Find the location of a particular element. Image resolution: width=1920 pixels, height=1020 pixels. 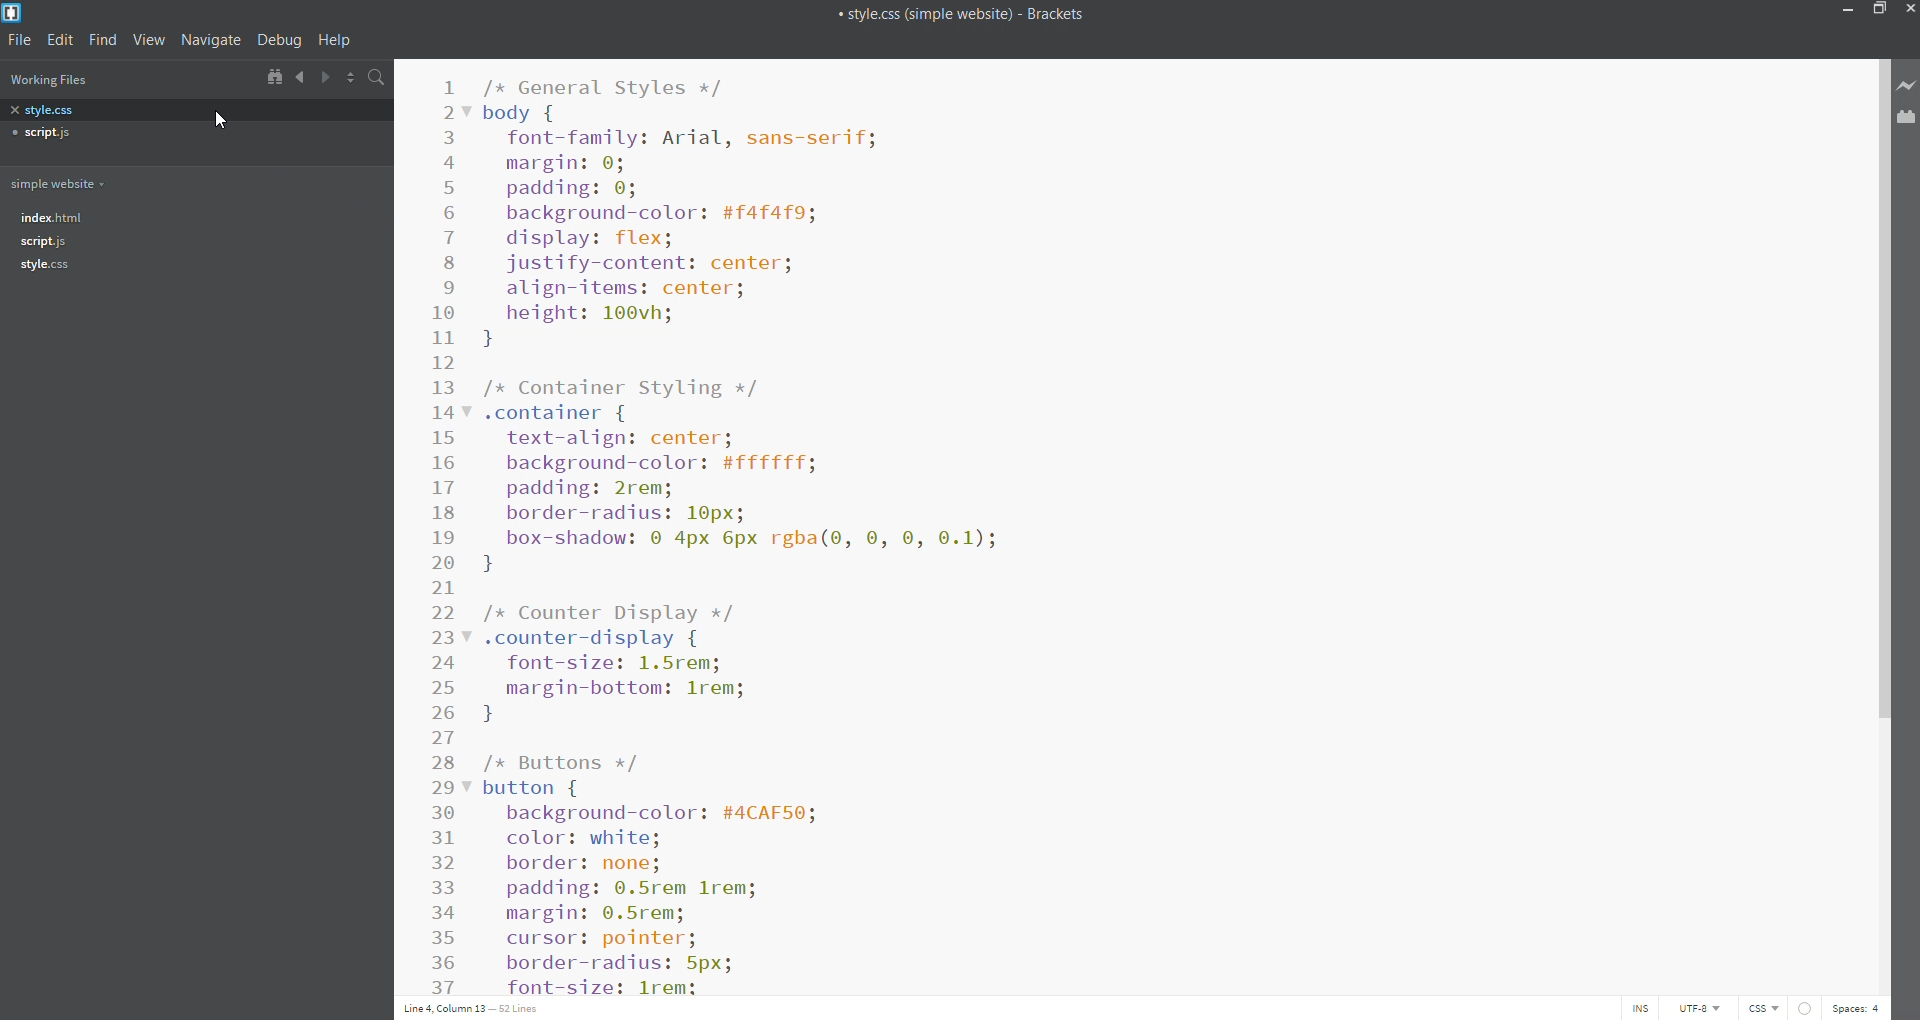

live preview is located at coordinates (1907, 88).